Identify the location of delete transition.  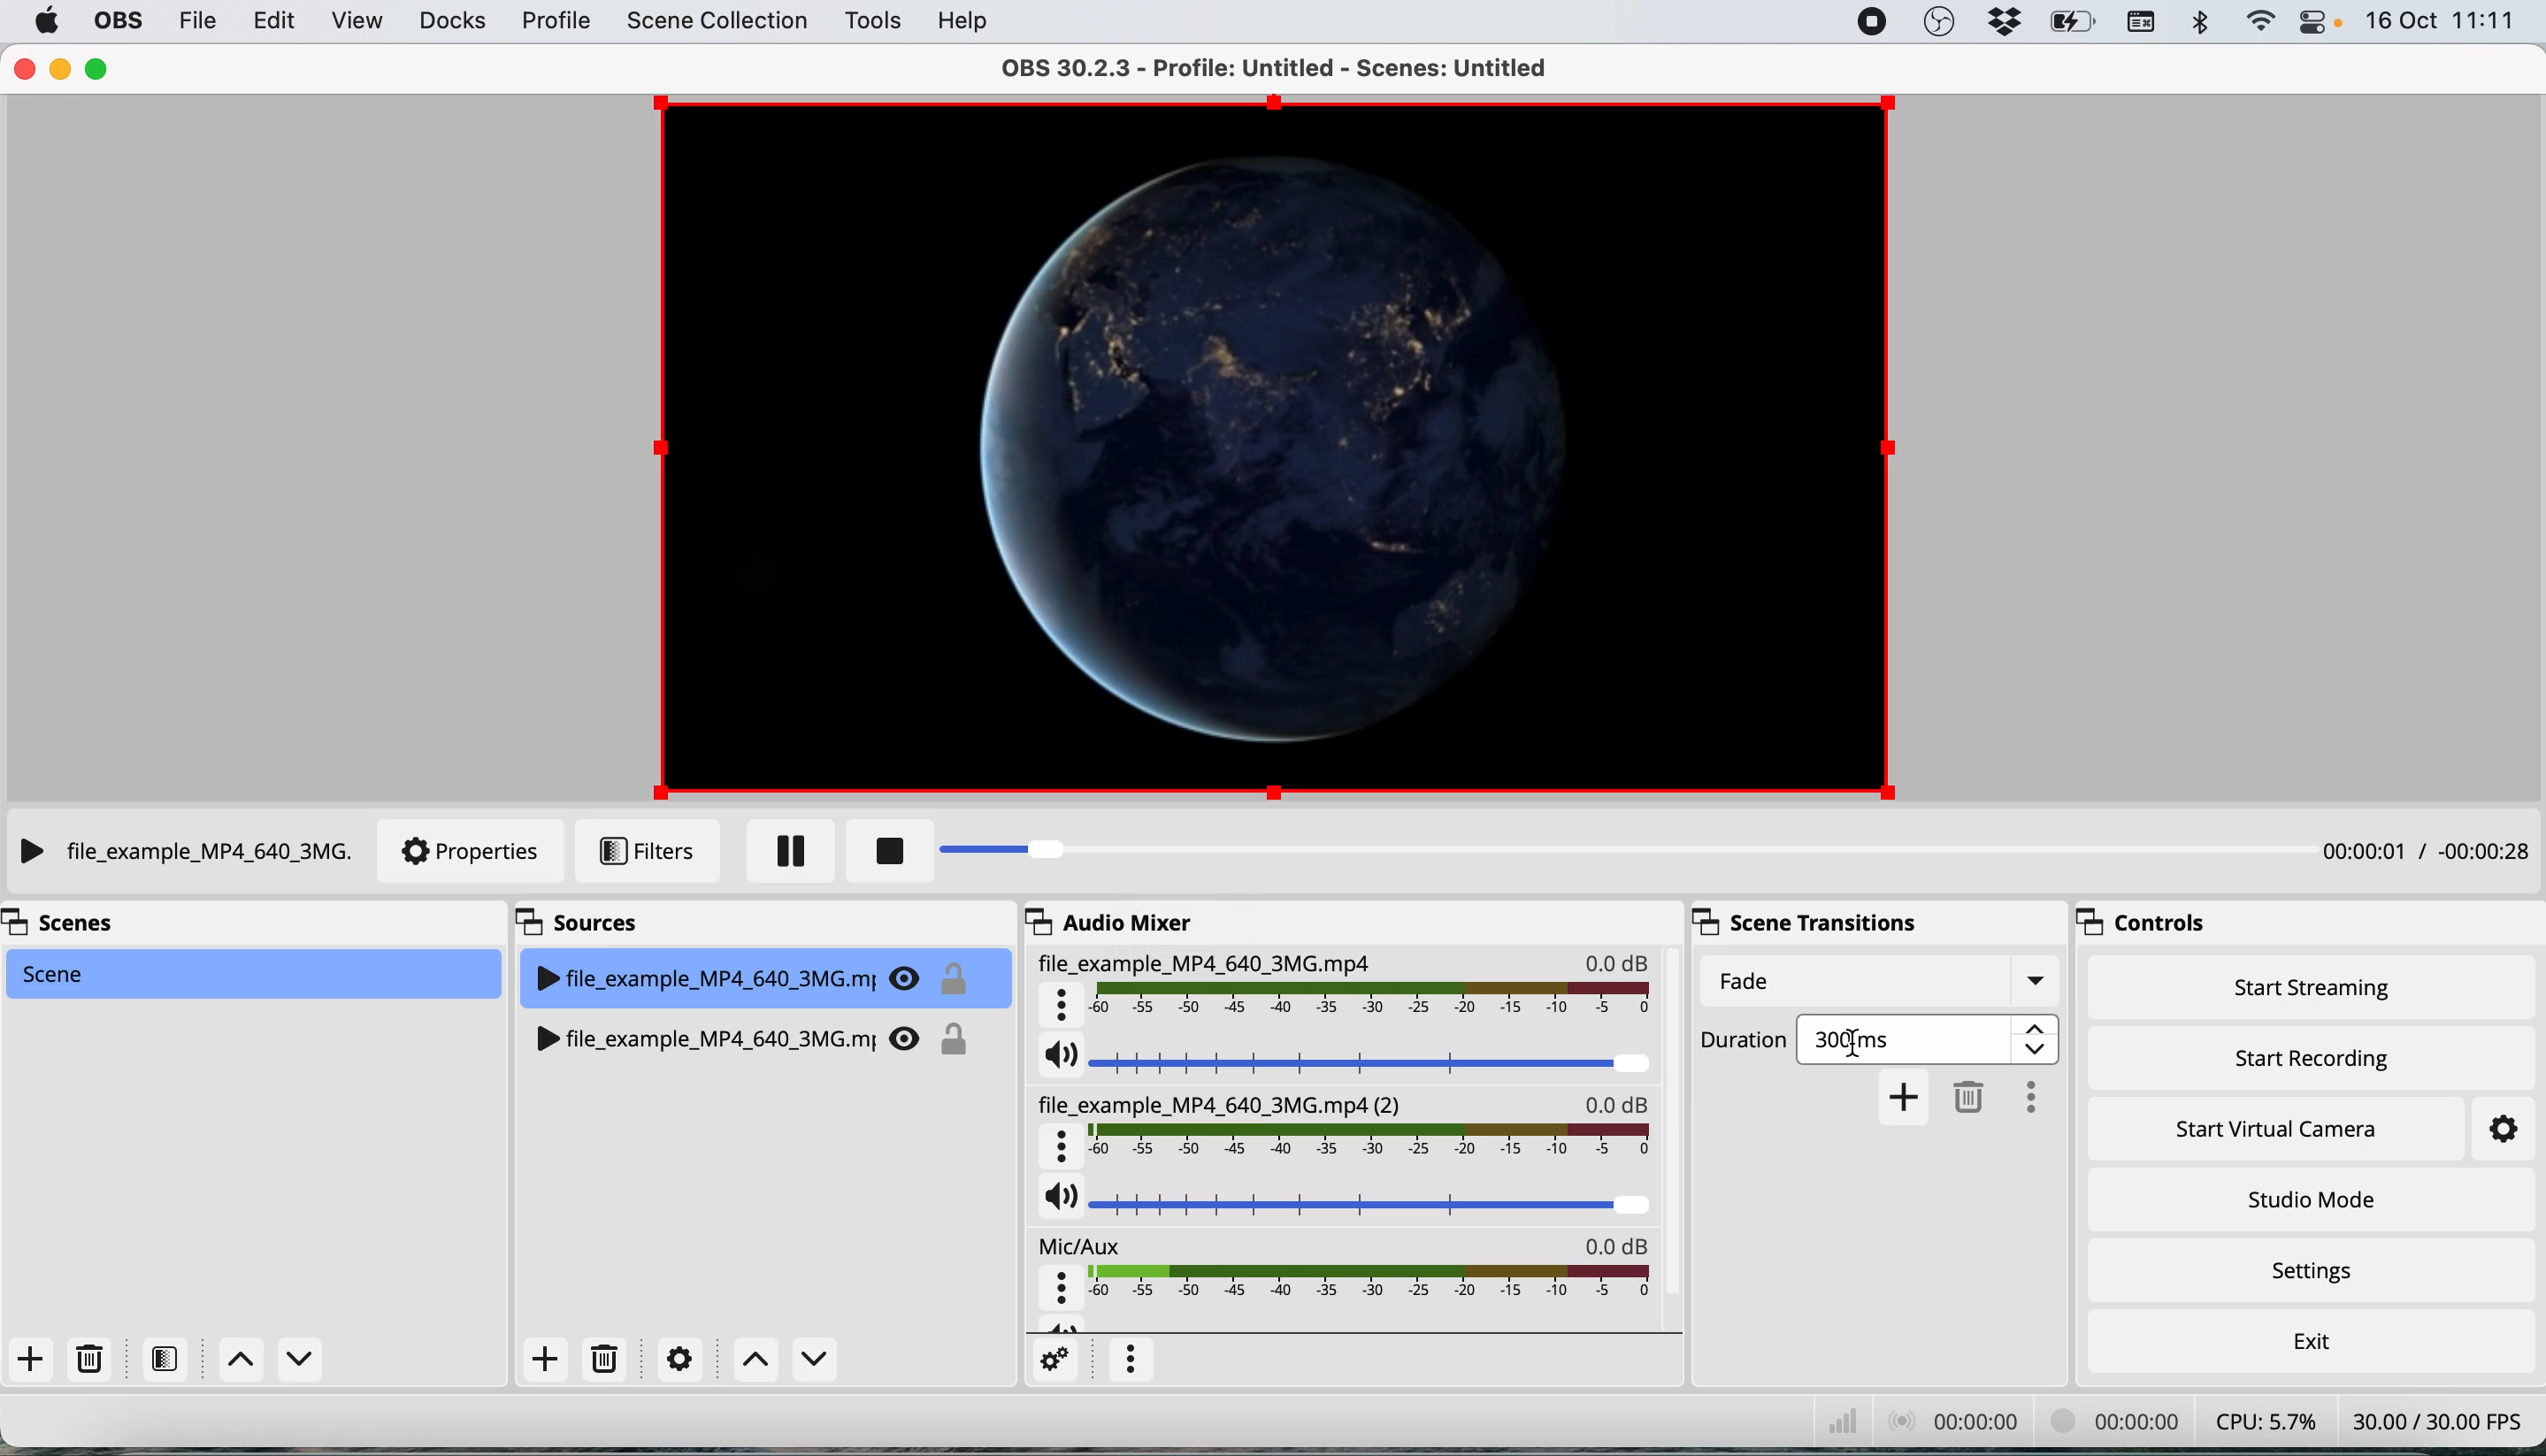
(1967, 1100).